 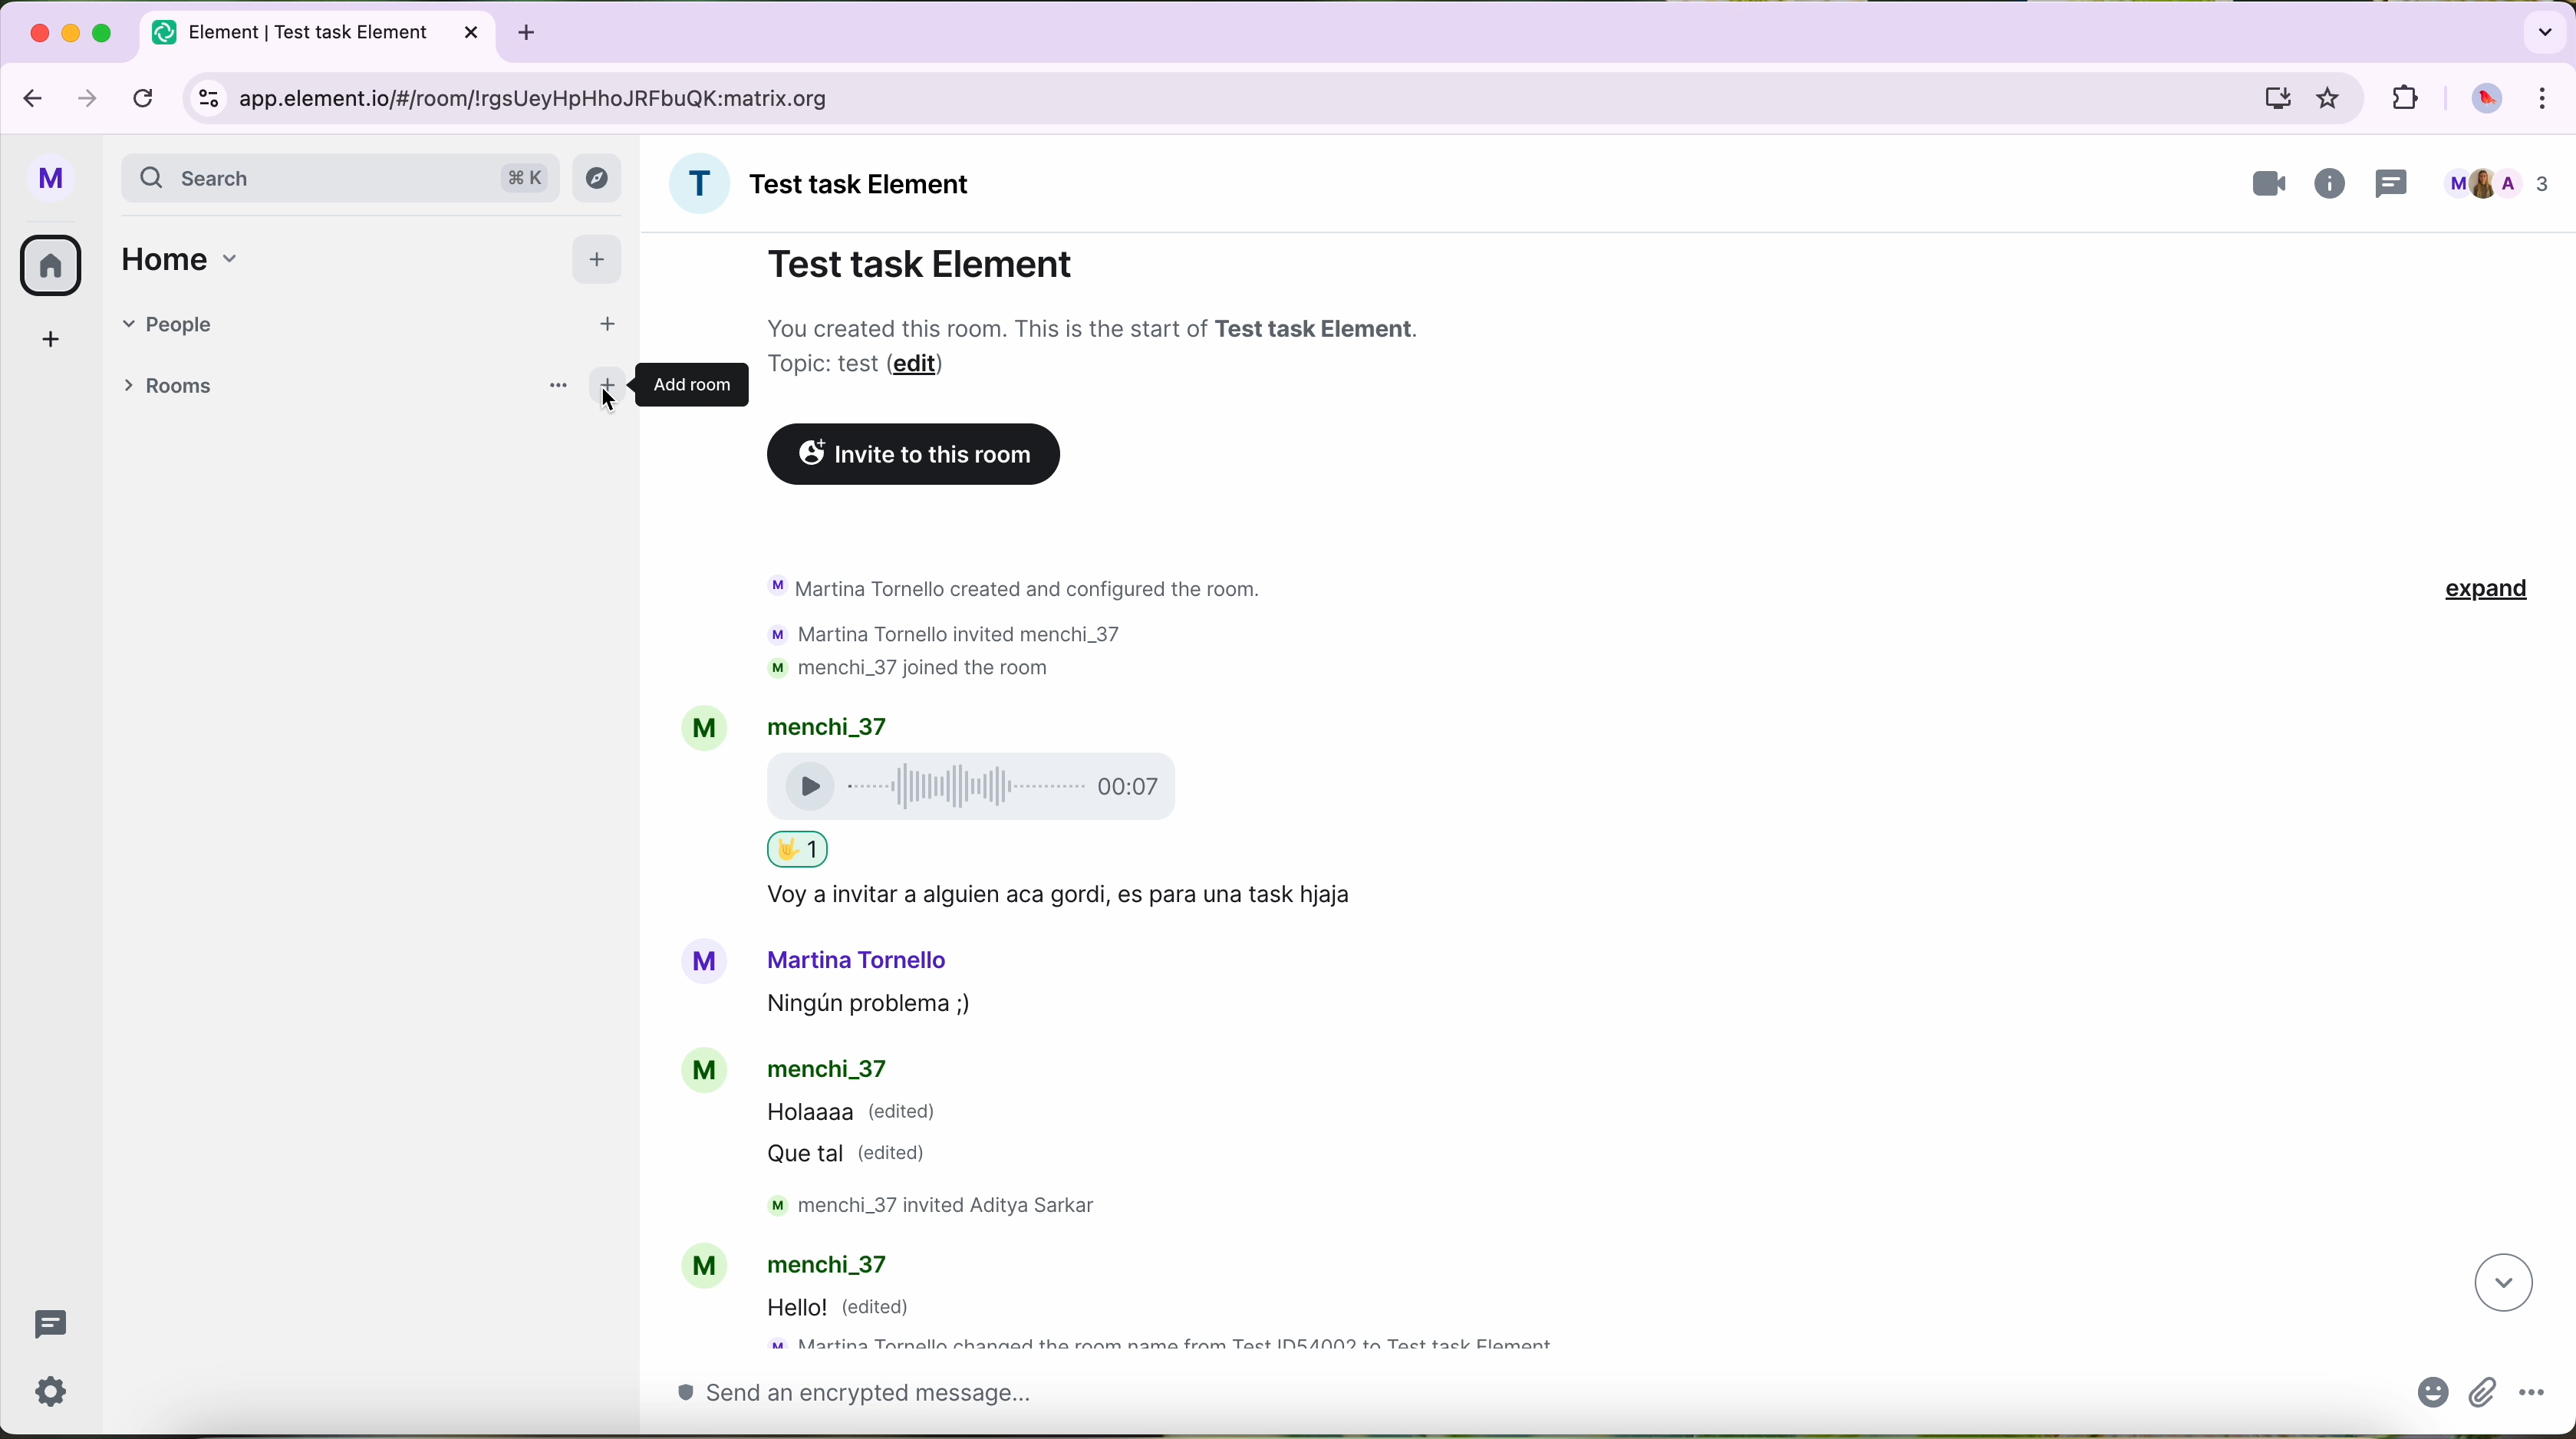 What do you see at coordinates (921, 263) in the screenshot?
I see `Test task Element` at bounding box center [921, 263].